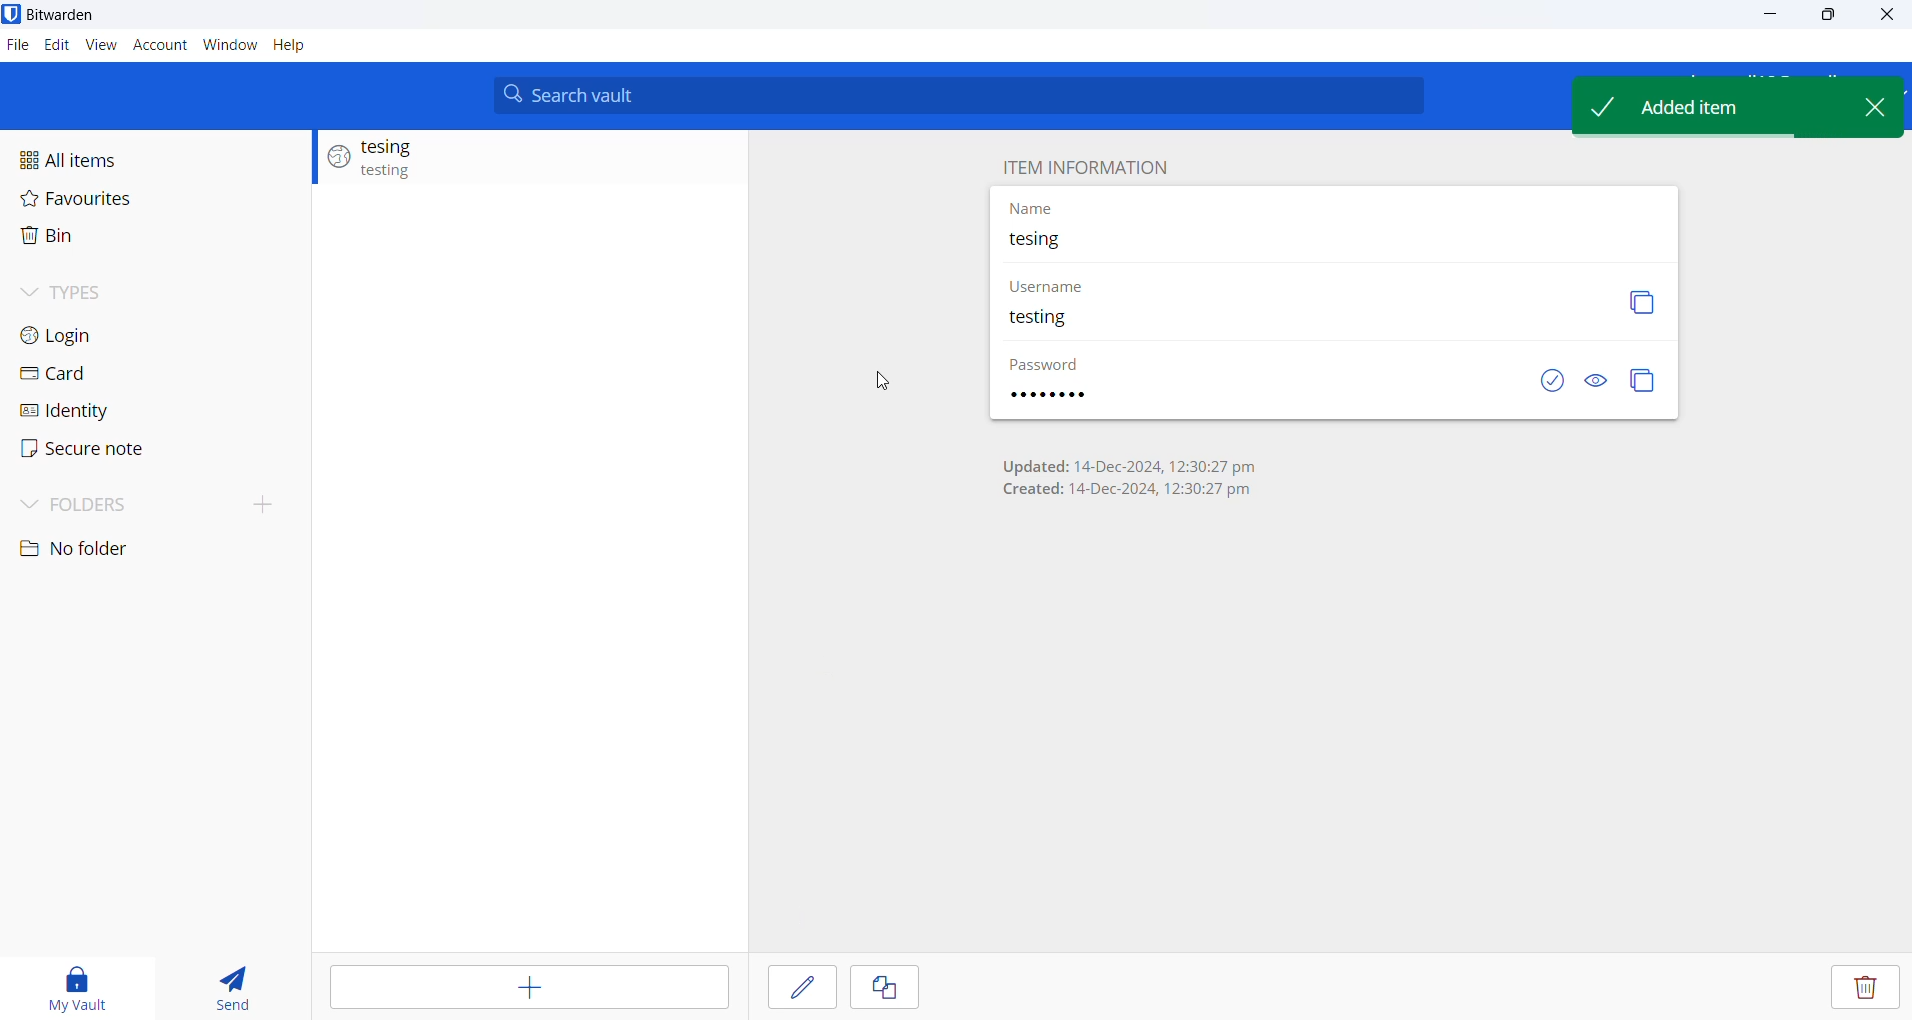 This screenshot has width=1912, height=1020. What do you see at coordinates (891, 377) in the screenshot?
I see `cursor` at bounding box center [891, 377].